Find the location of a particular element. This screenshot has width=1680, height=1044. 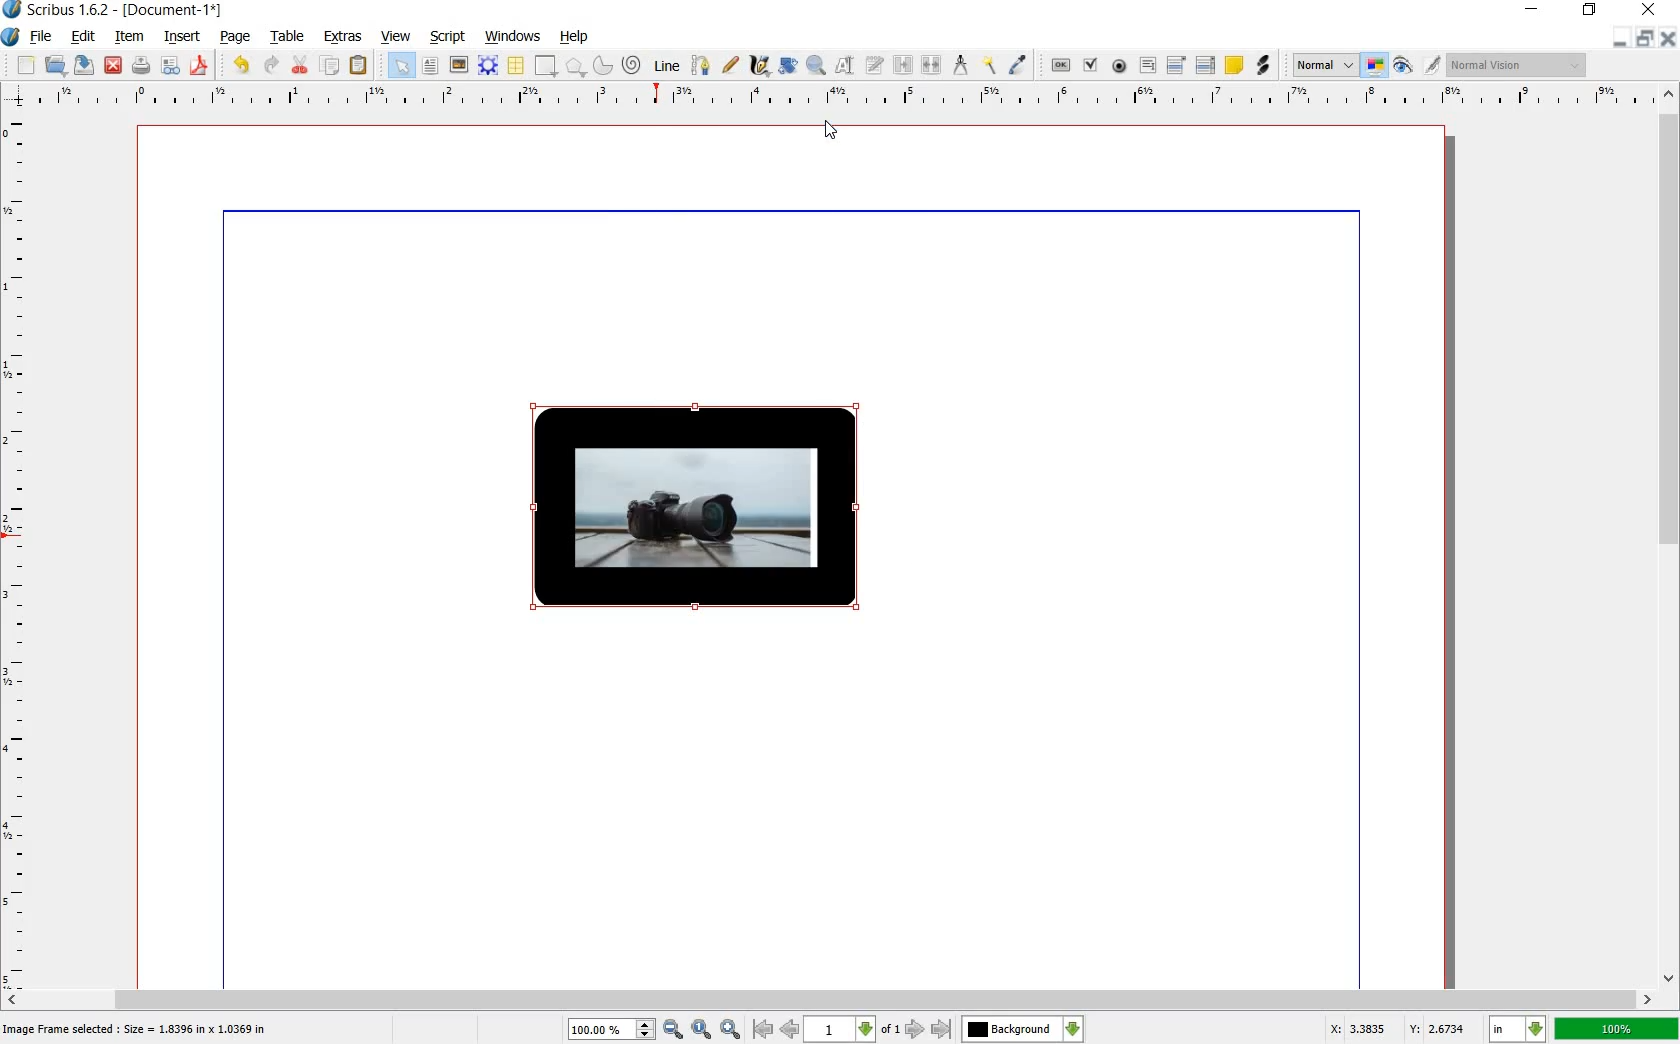

calligraphic line is located at coordinates (759, 66).